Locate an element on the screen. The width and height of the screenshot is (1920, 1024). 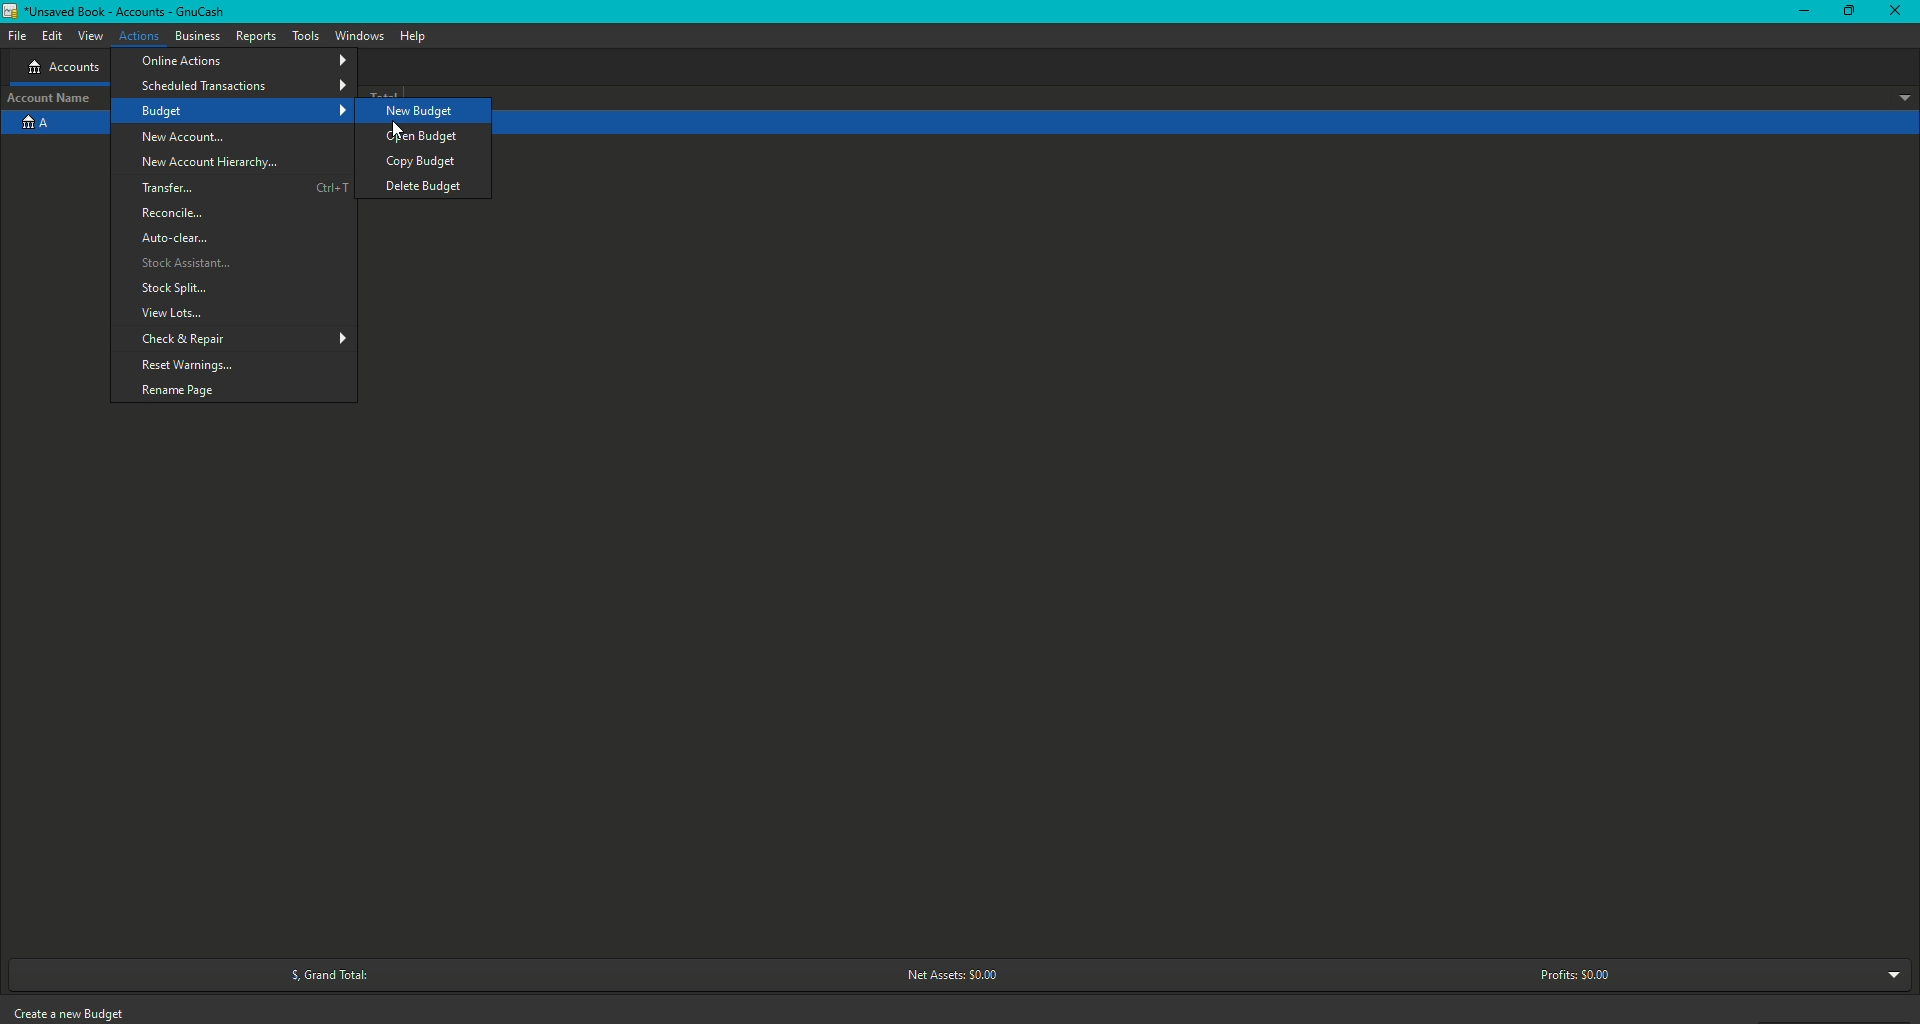
Auto clear is located at coordinates (176, 238).